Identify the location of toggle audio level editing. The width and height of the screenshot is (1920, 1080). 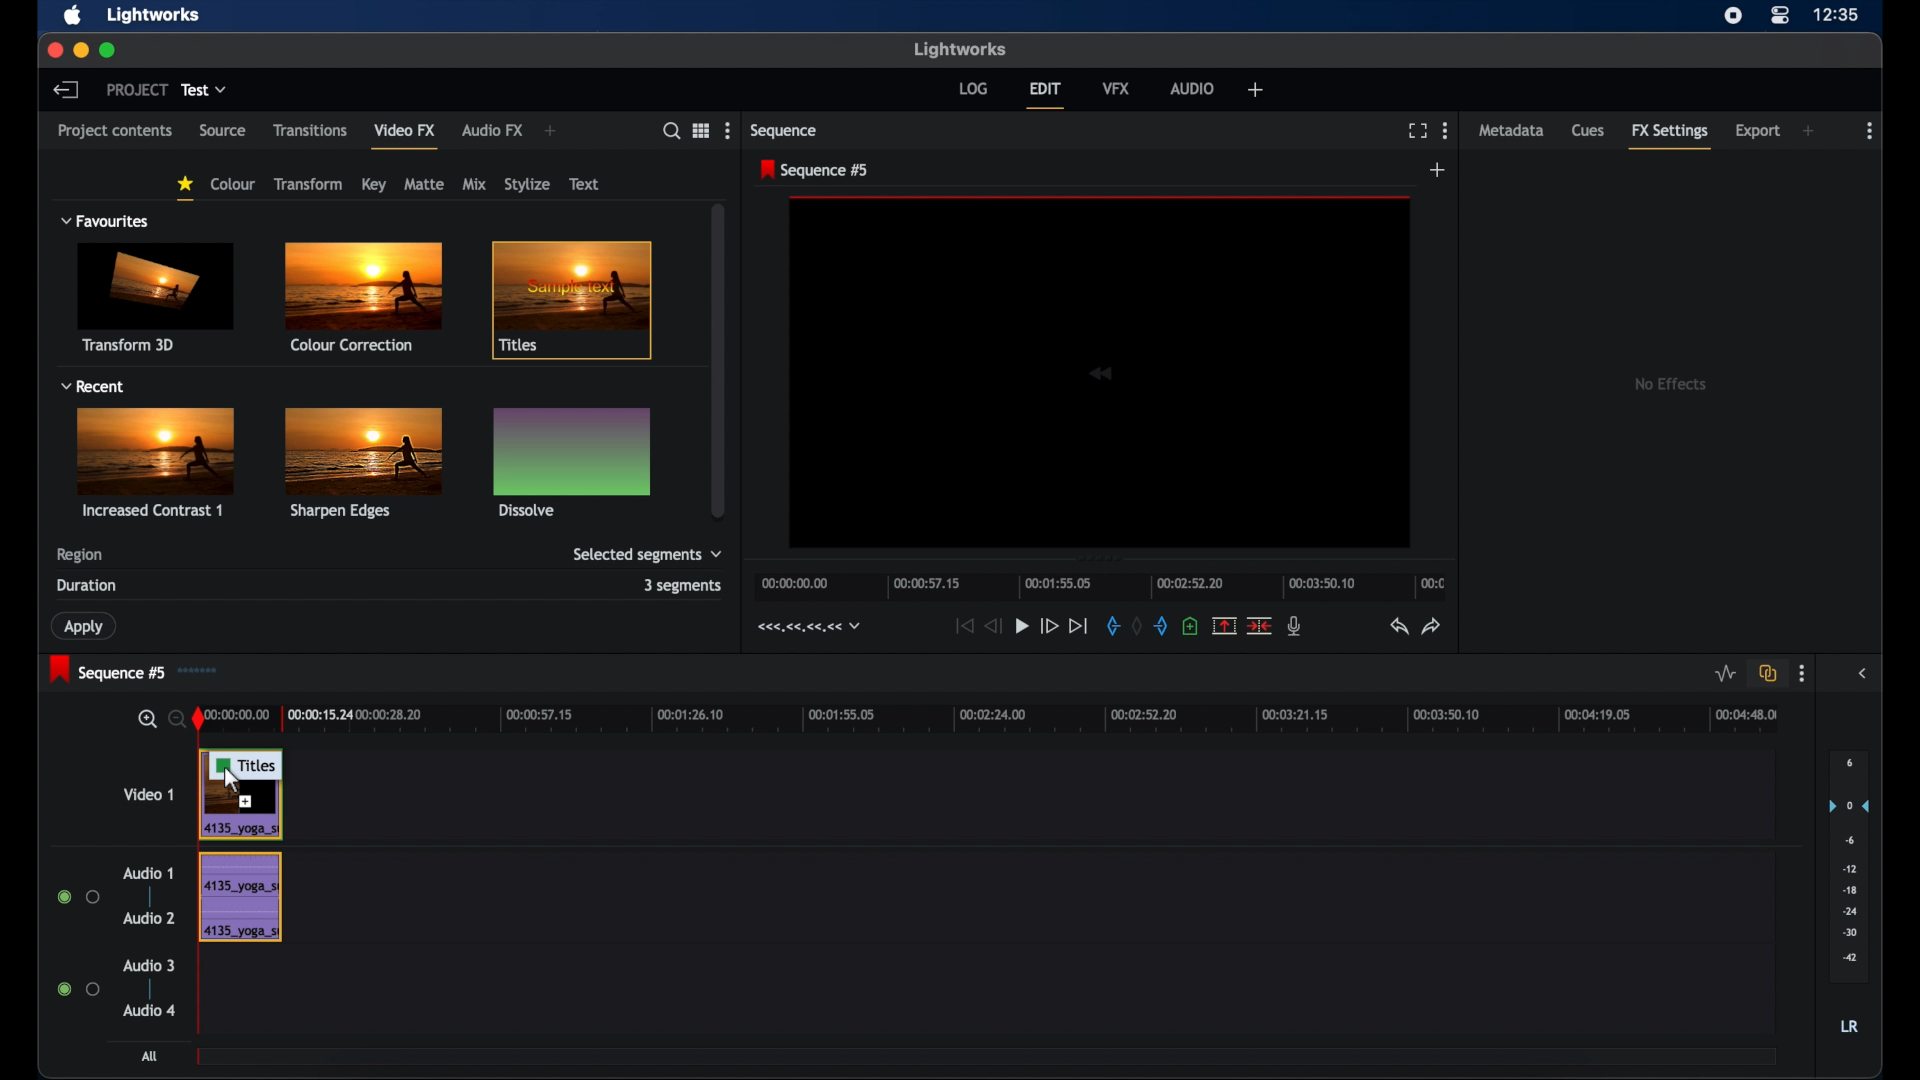
(1722, 674).